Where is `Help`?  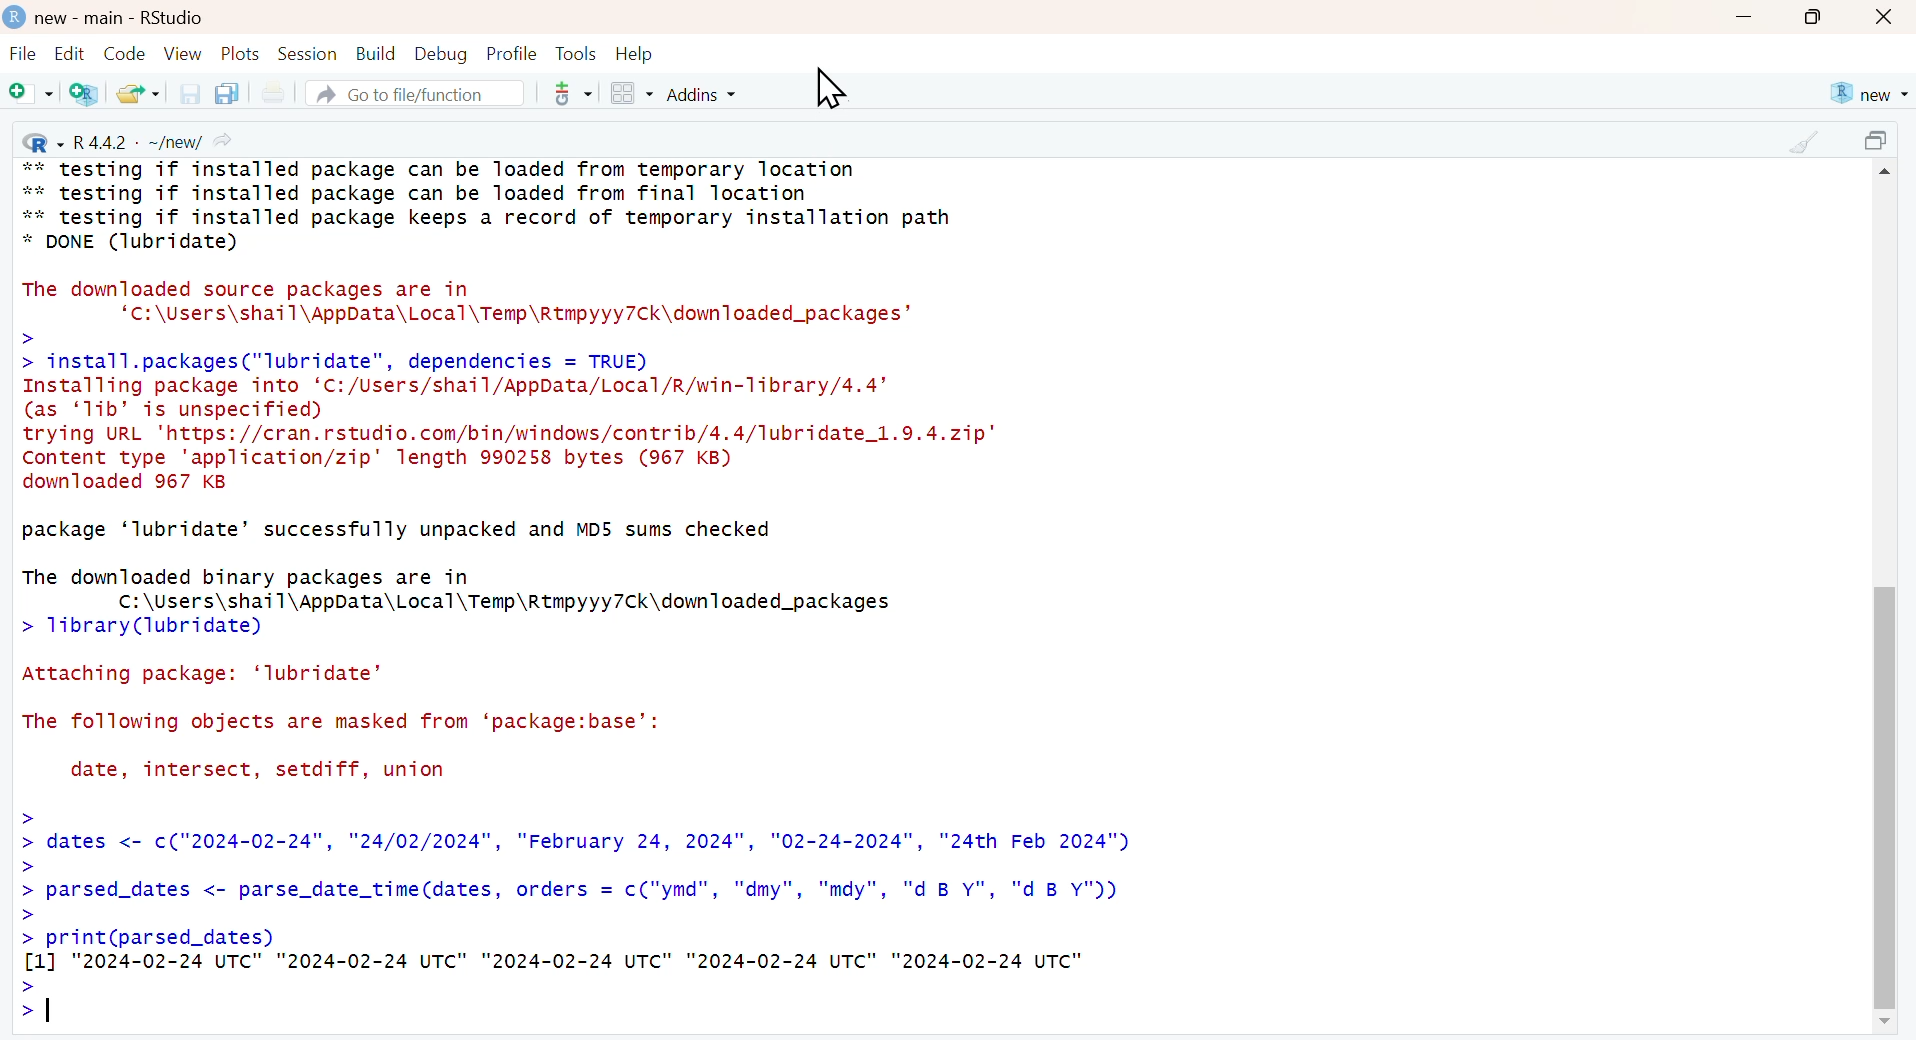 Help is located at coordinates (635, 54).